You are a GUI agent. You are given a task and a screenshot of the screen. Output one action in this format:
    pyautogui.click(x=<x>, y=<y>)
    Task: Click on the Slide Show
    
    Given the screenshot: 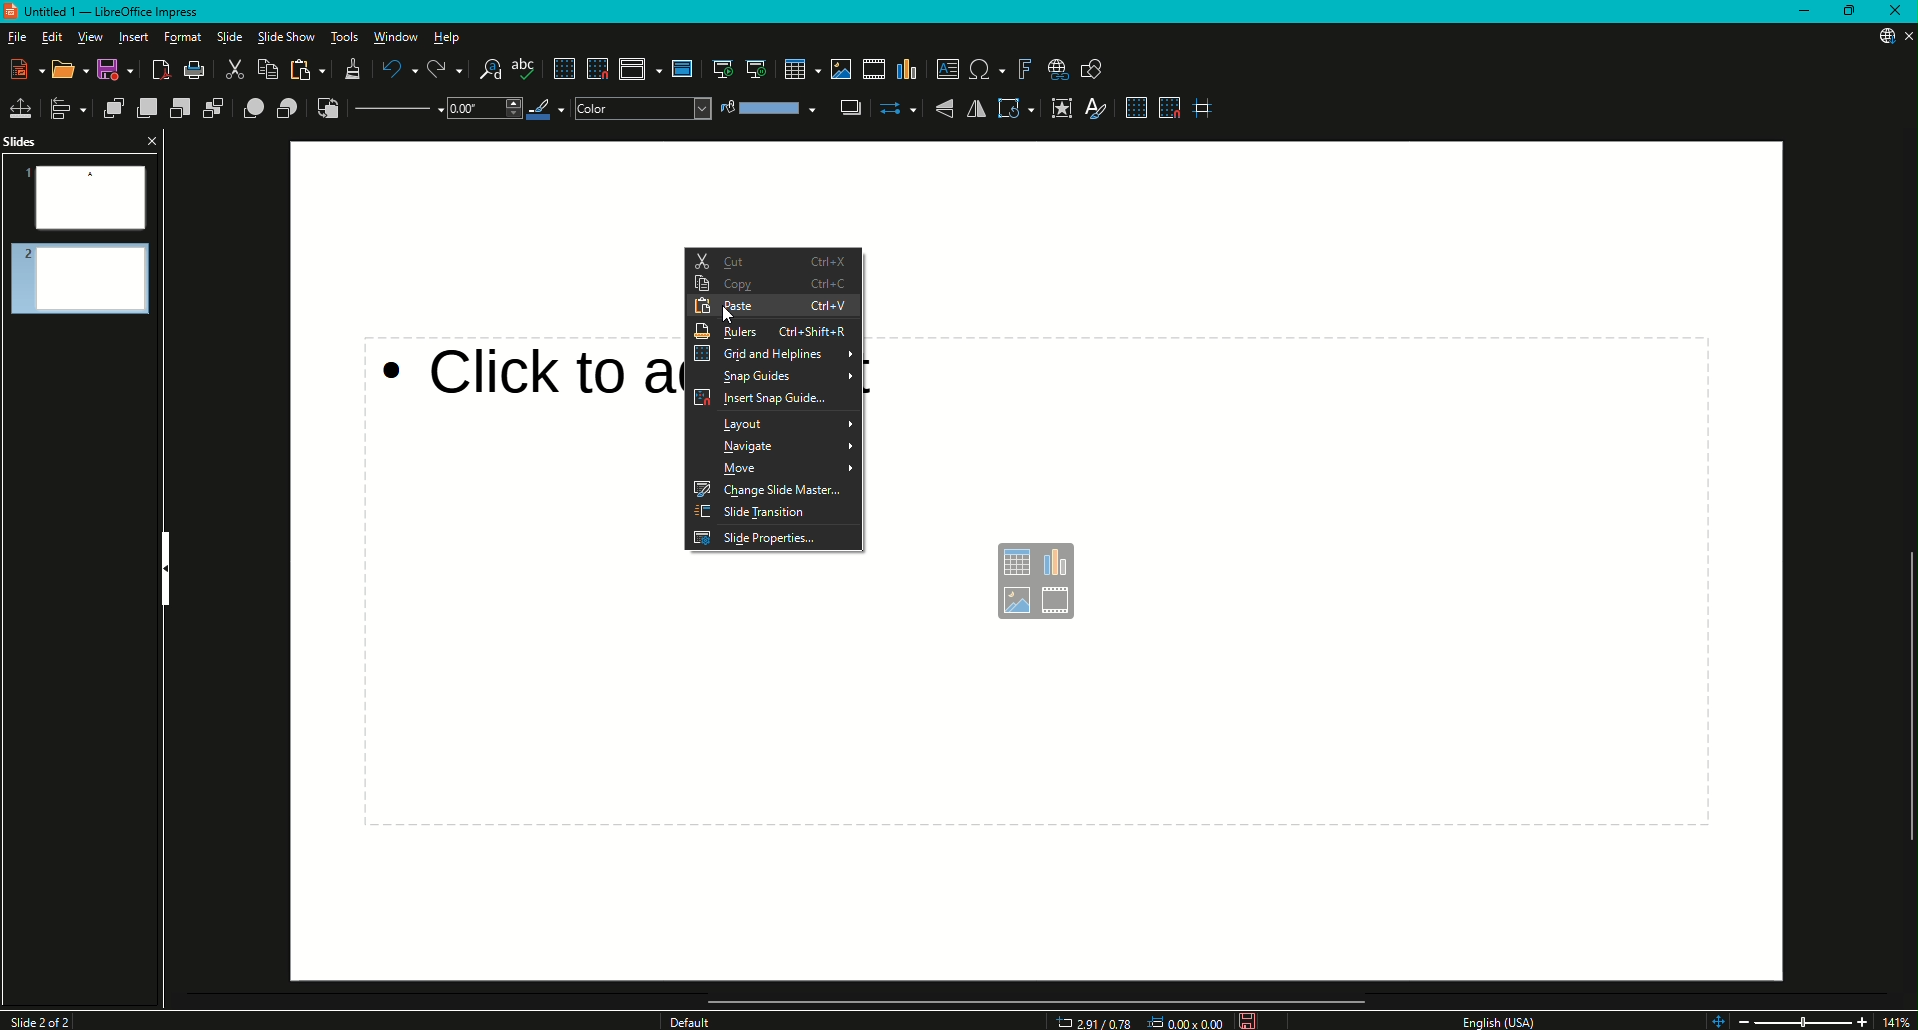 What is the action you would take?
    pyautogui.click(x=287, y=38)
    